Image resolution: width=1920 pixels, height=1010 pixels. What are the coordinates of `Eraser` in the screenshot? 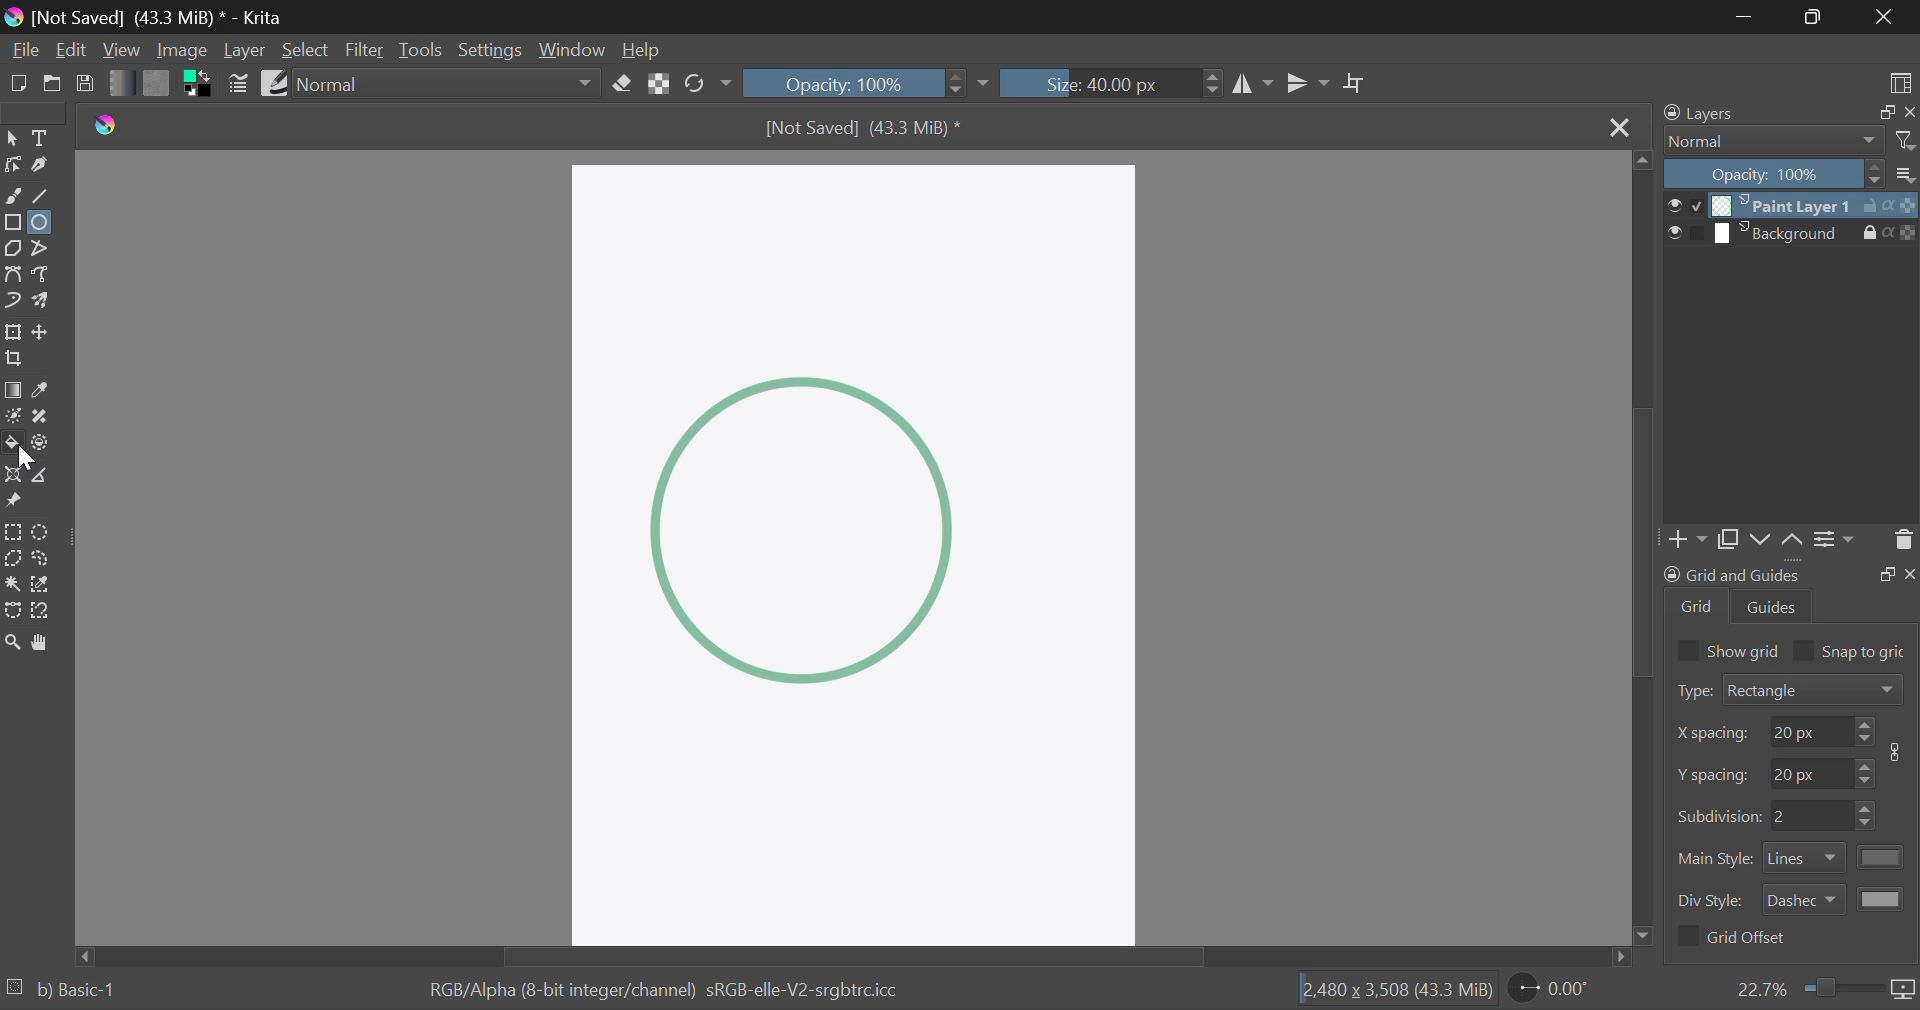 It's located at (624, 84).